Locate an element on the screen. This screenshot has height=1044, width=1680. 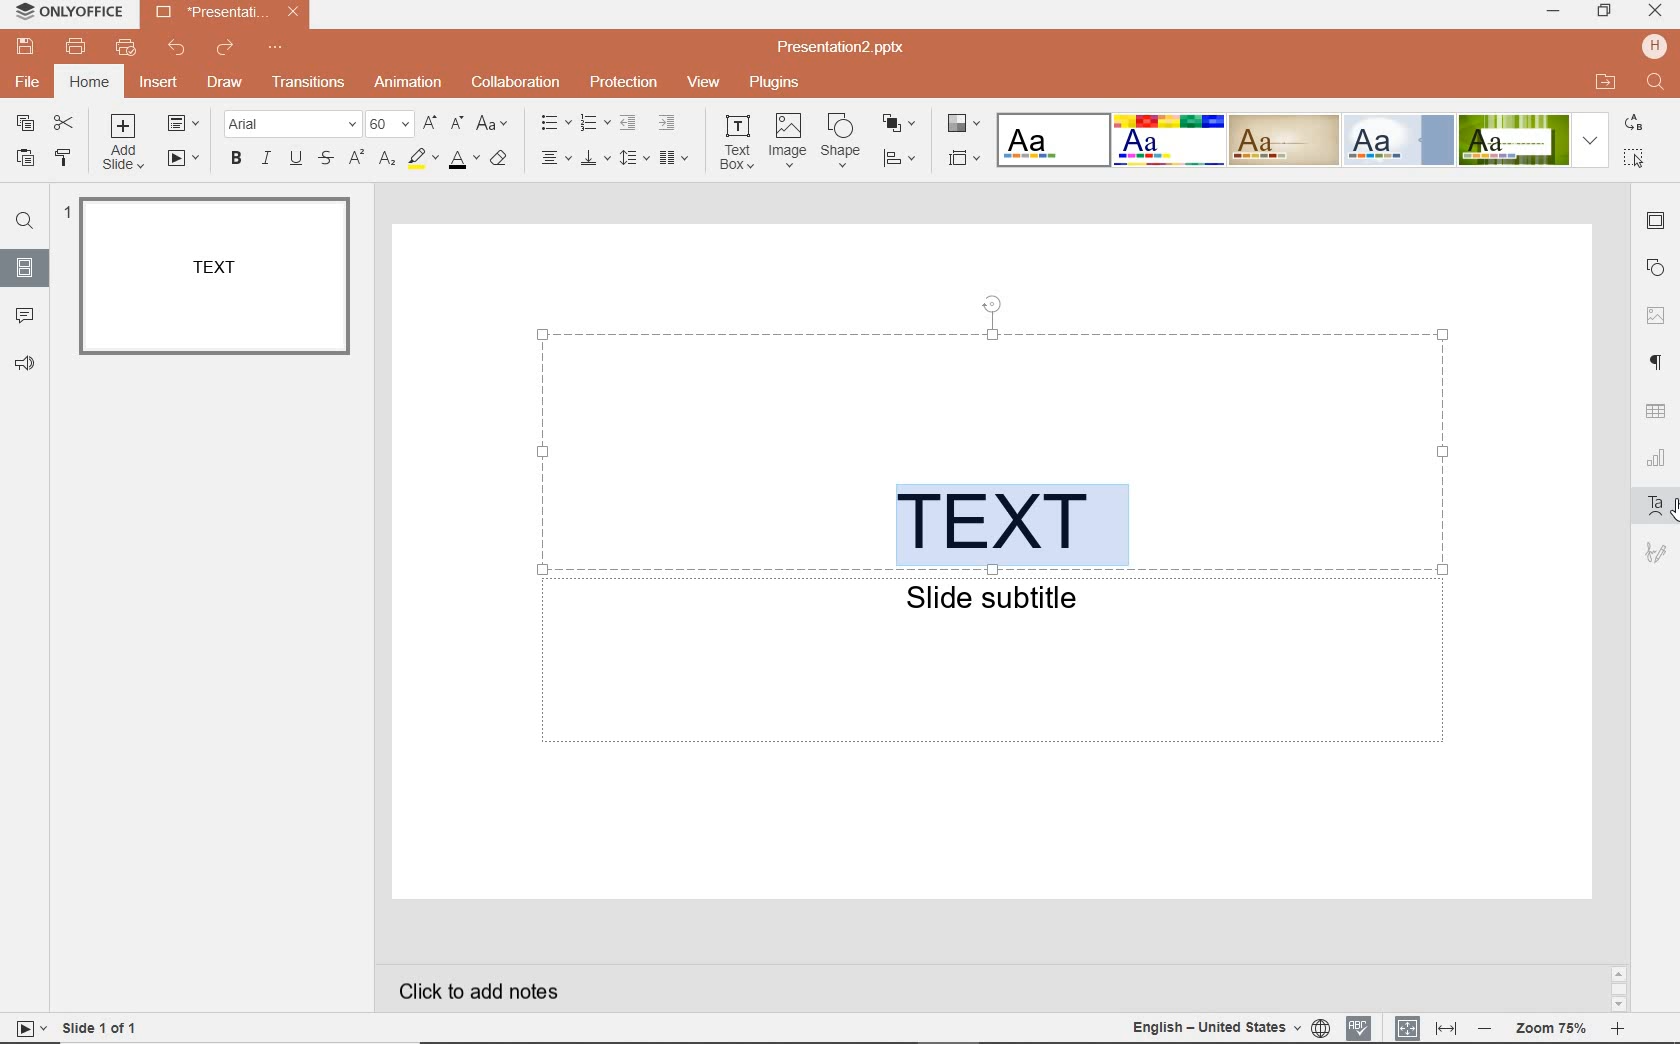
PLUGINS is located at coordinates (773, 81).